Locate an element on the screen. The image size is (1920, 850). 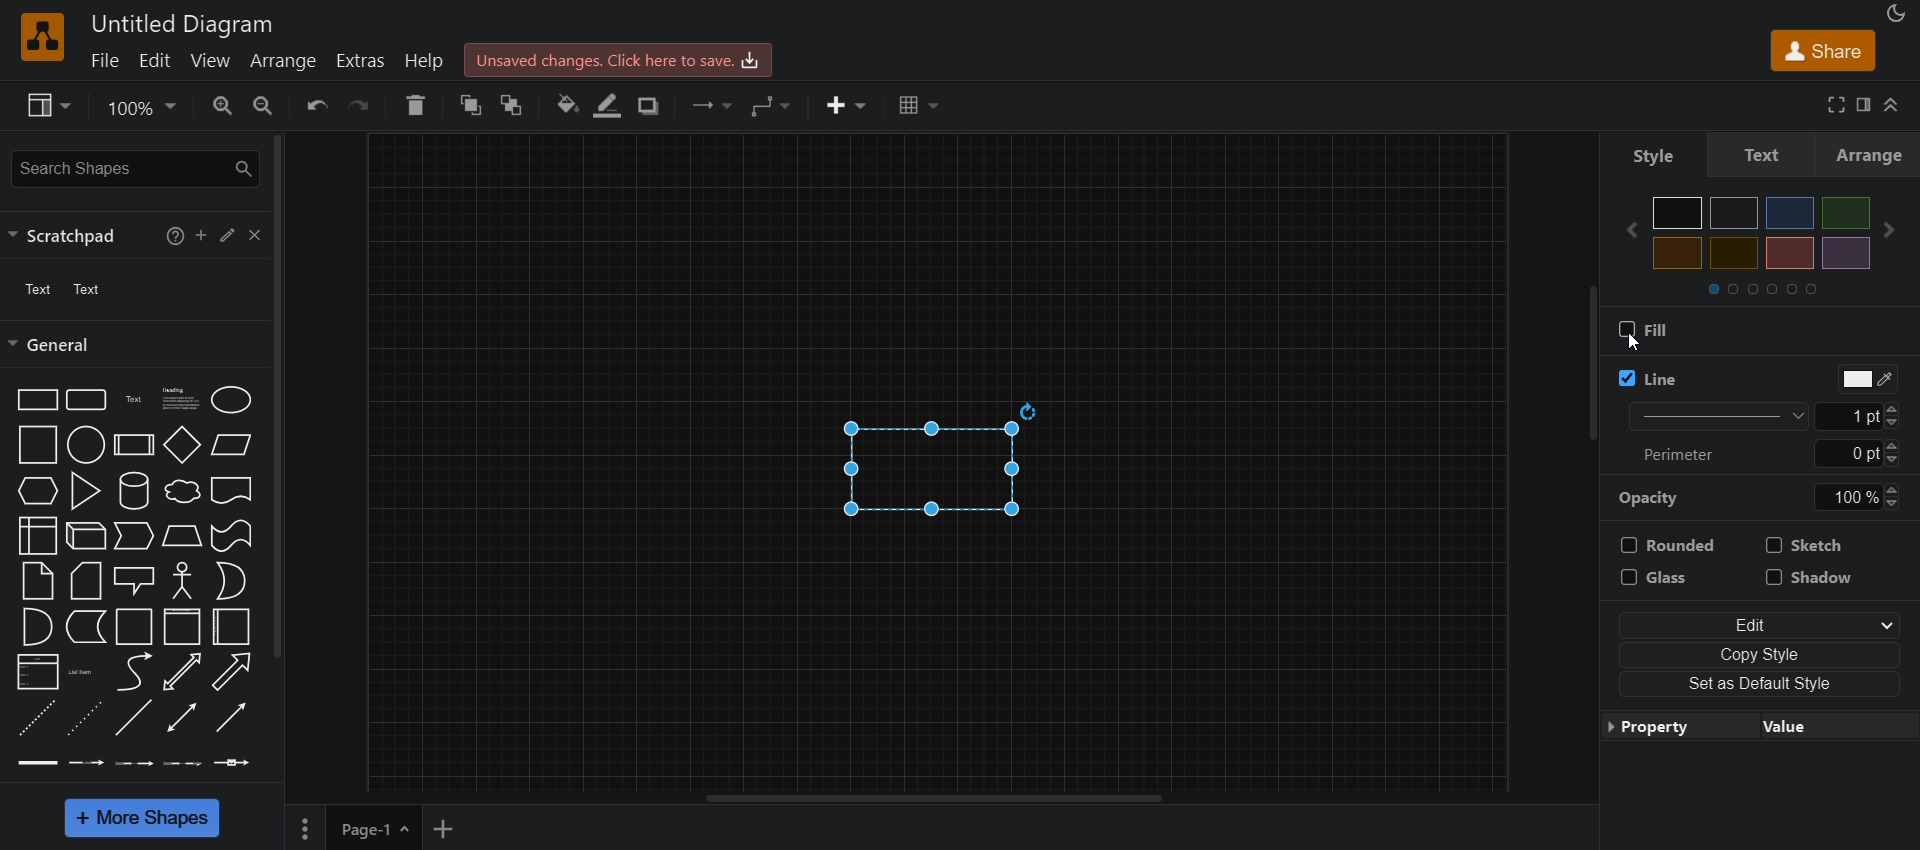
to front is located at coordinates (468, 104).